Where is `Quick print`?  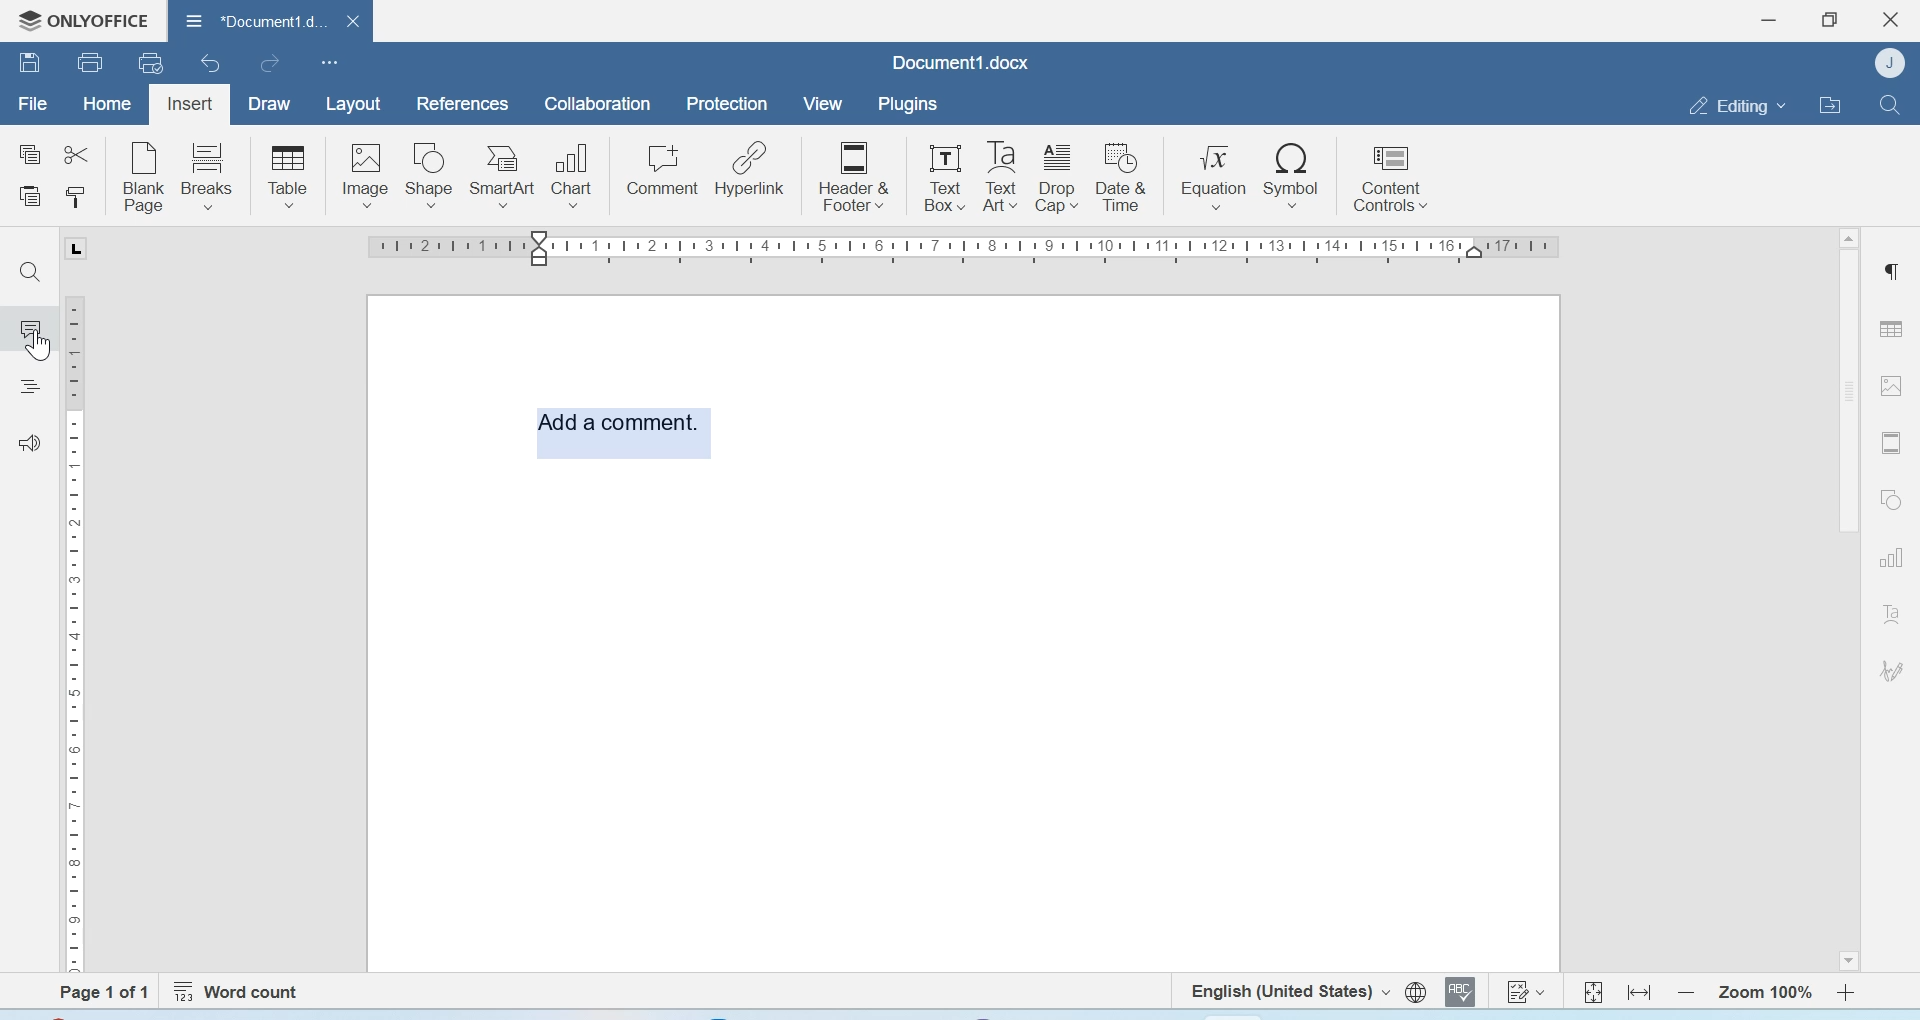
Quick print is located at coordinates (151, 62).